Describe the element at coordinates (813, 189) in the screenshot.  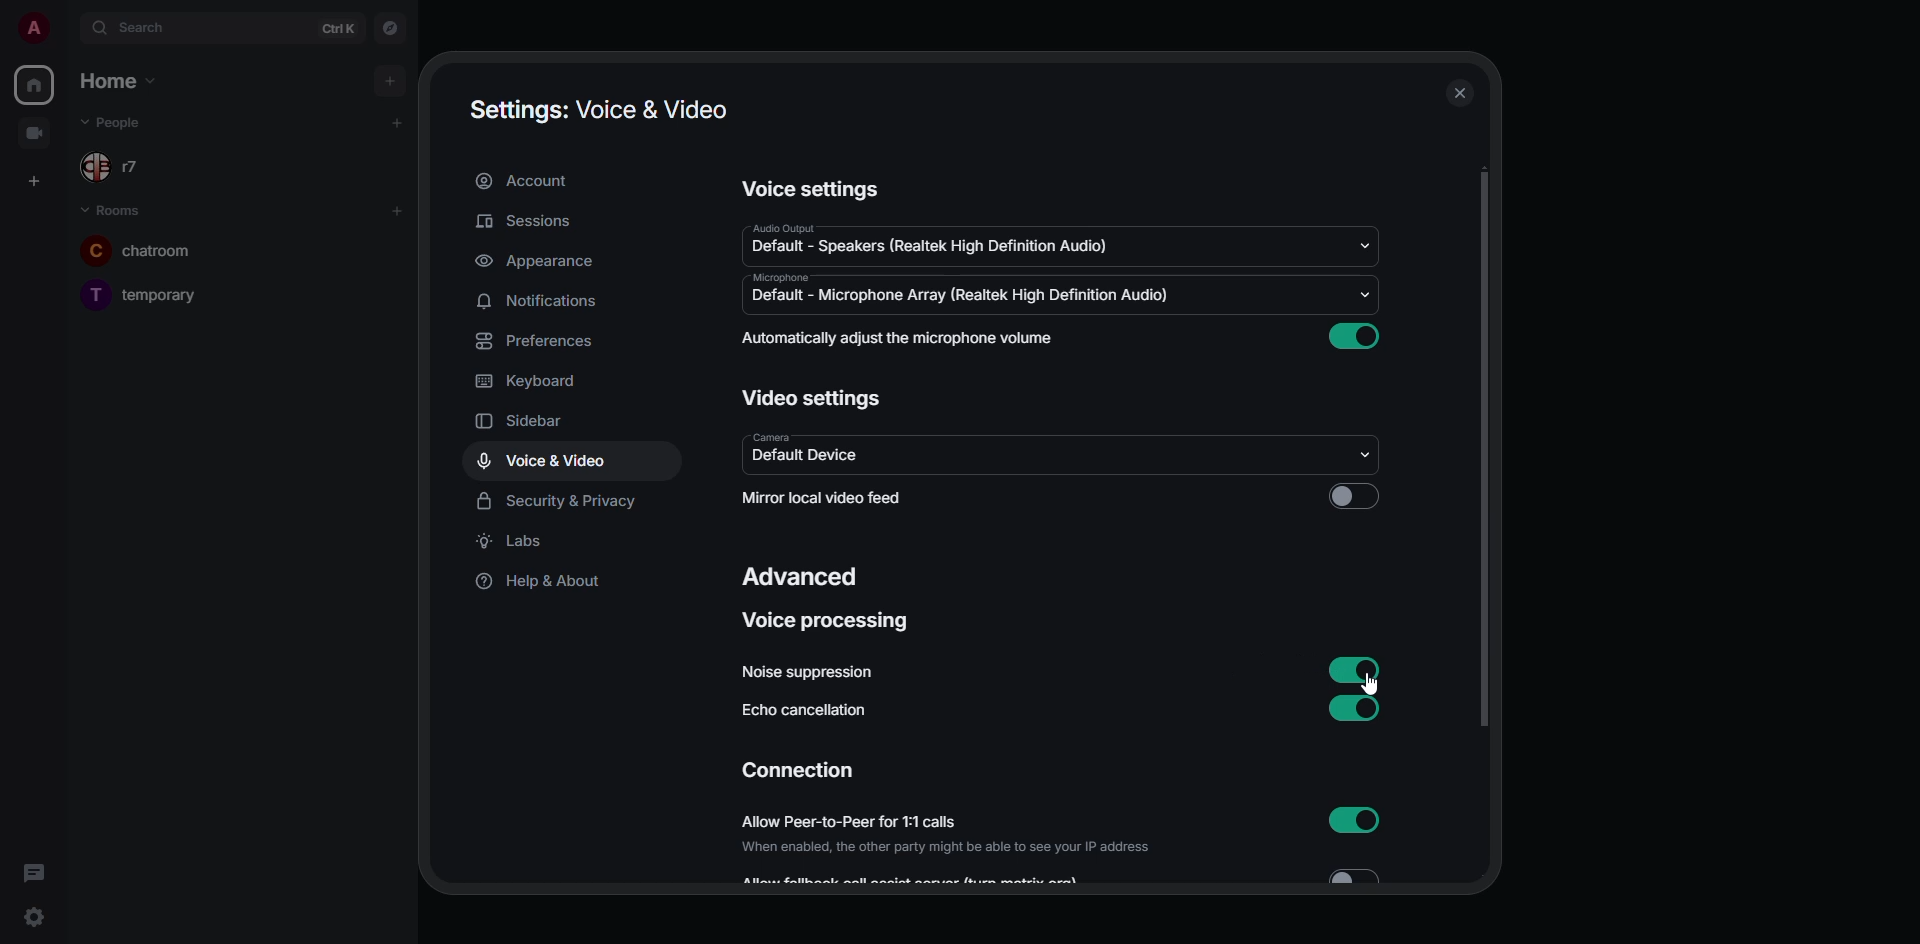
I see `voice settings` at that location.